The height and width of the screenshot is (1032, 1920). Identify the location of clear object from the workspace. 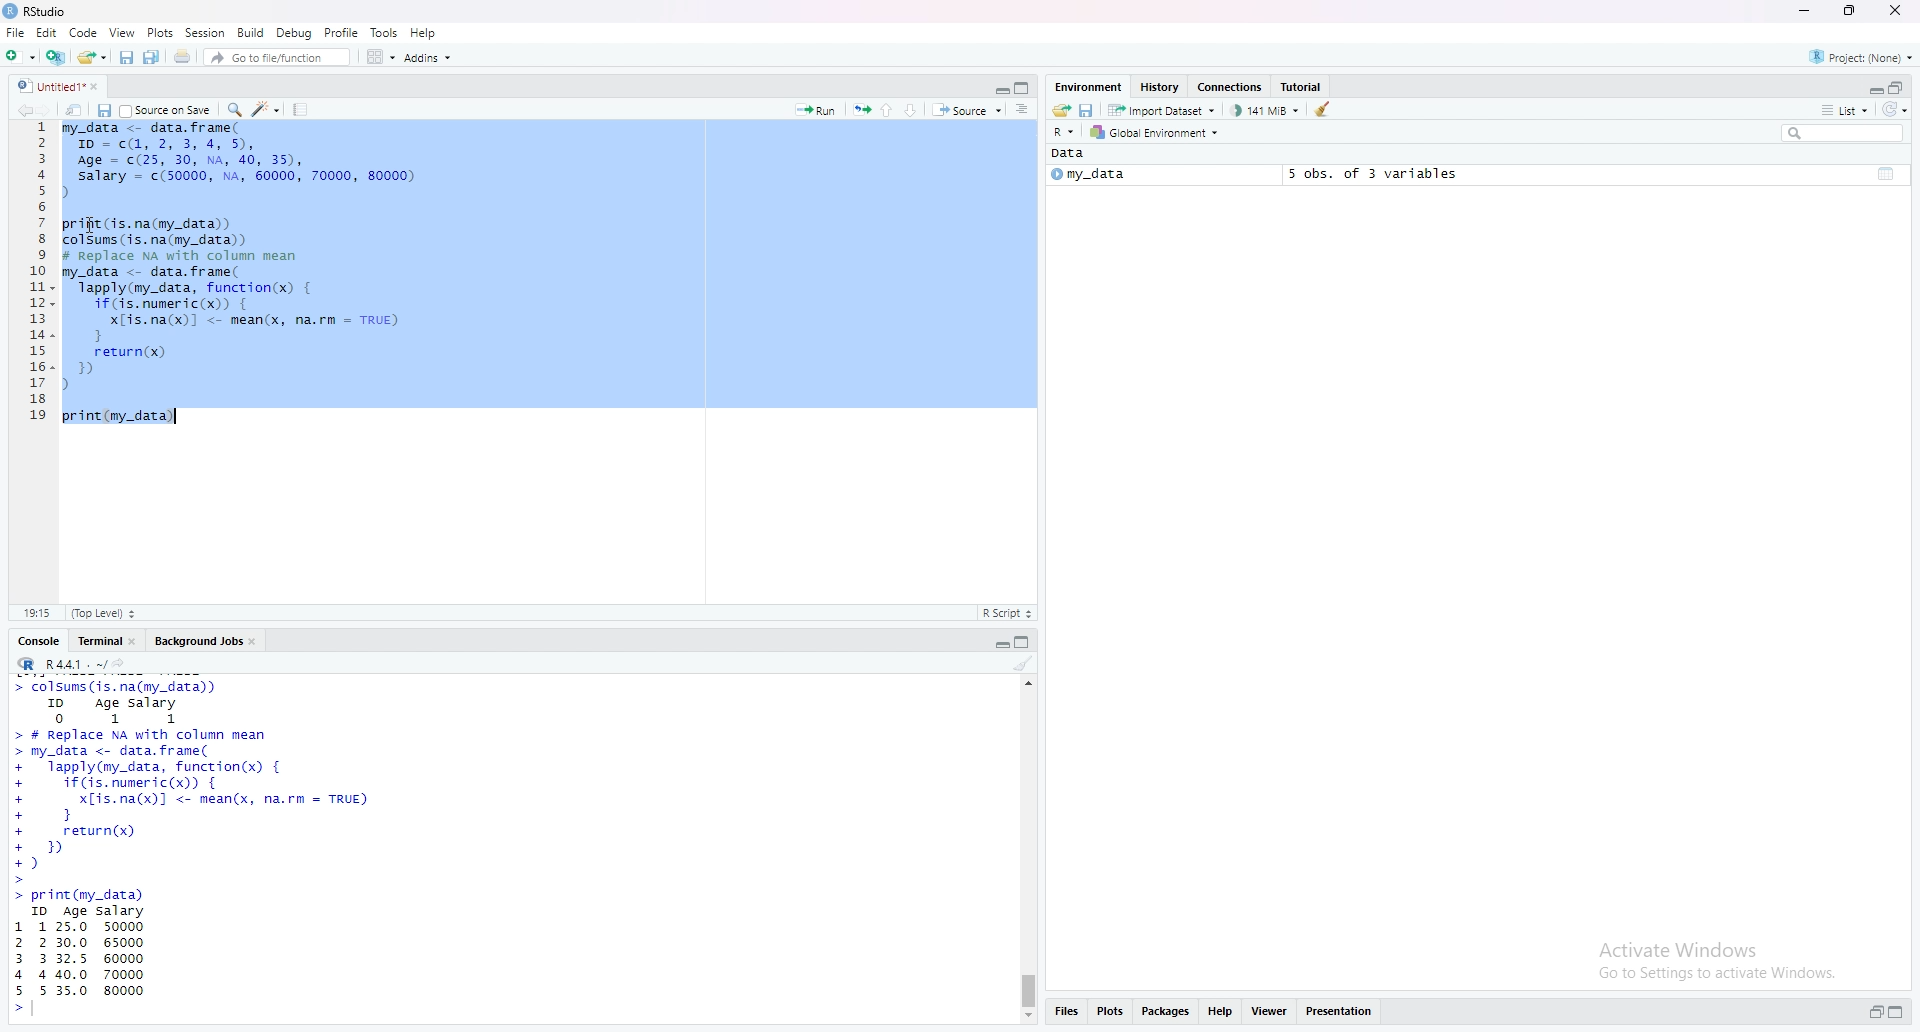
(1324, 109).